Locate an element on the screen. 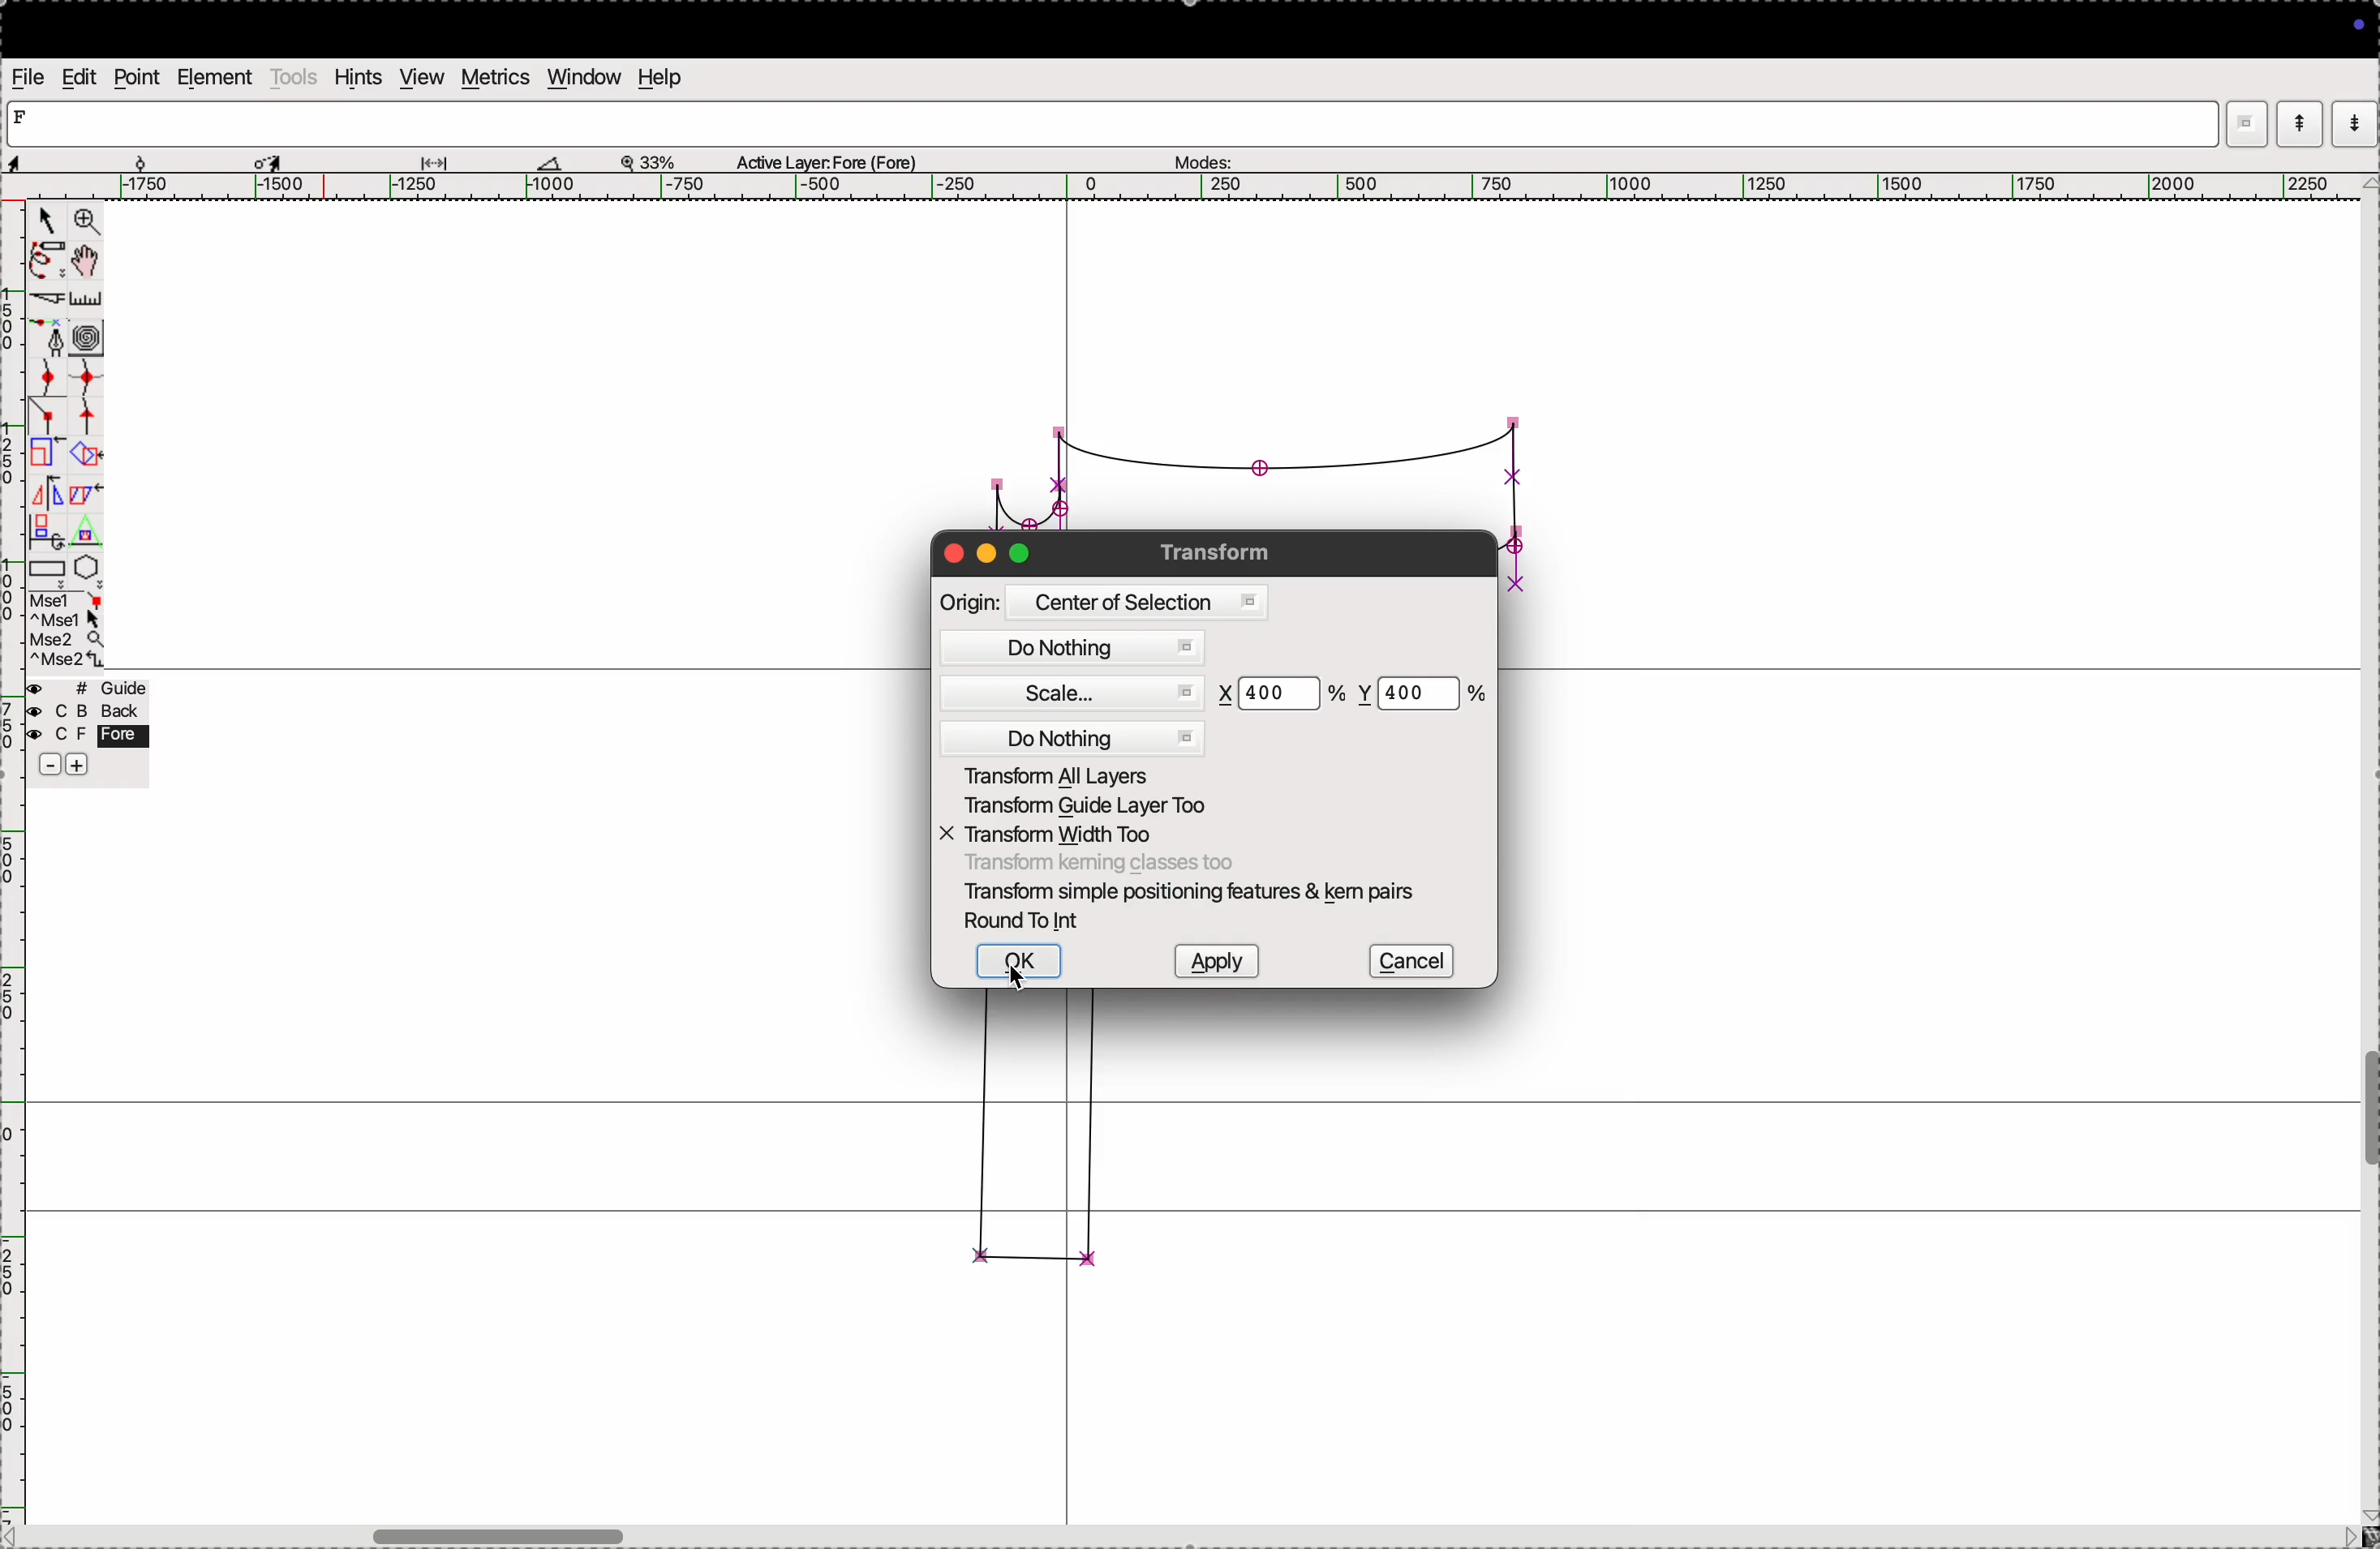 The height and width of the screenshot is (1549, 2380). spline is located at coordinates (85, 399).